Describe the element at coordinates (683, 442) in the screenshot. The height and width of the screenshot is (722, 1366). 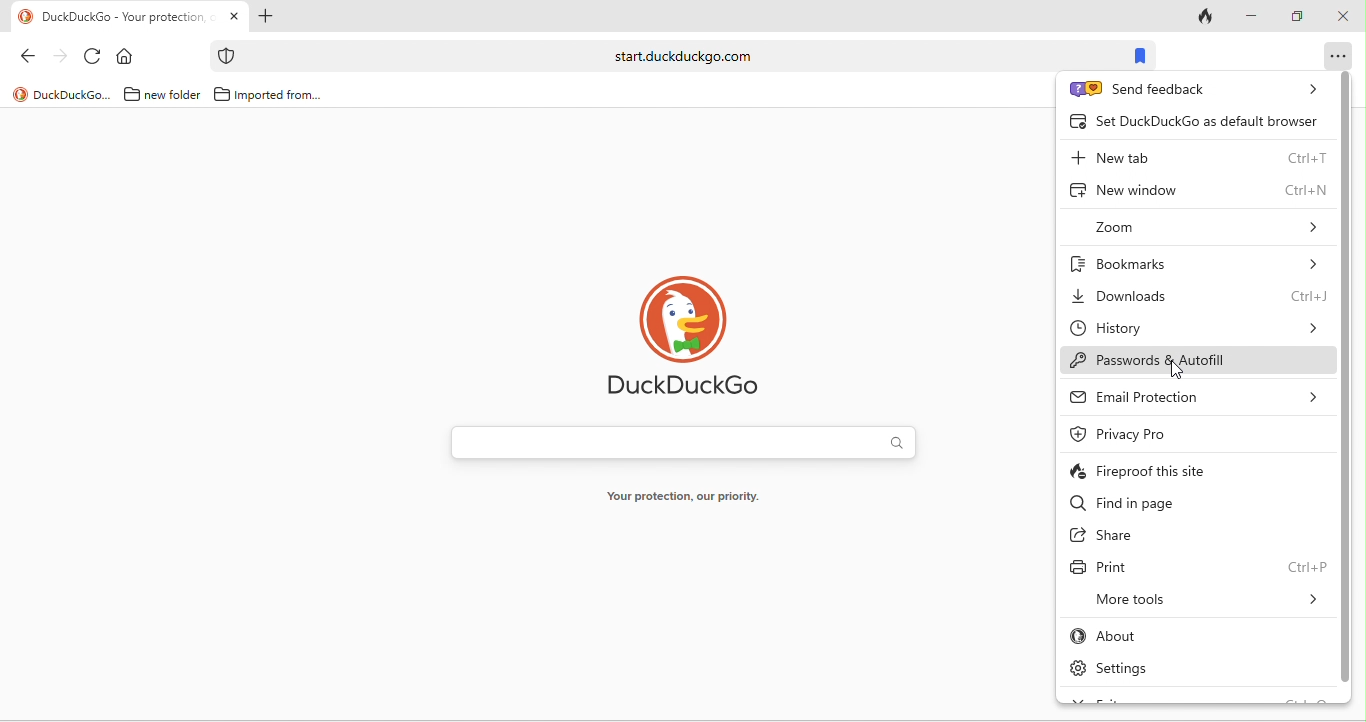
I see `search bar` at that location.